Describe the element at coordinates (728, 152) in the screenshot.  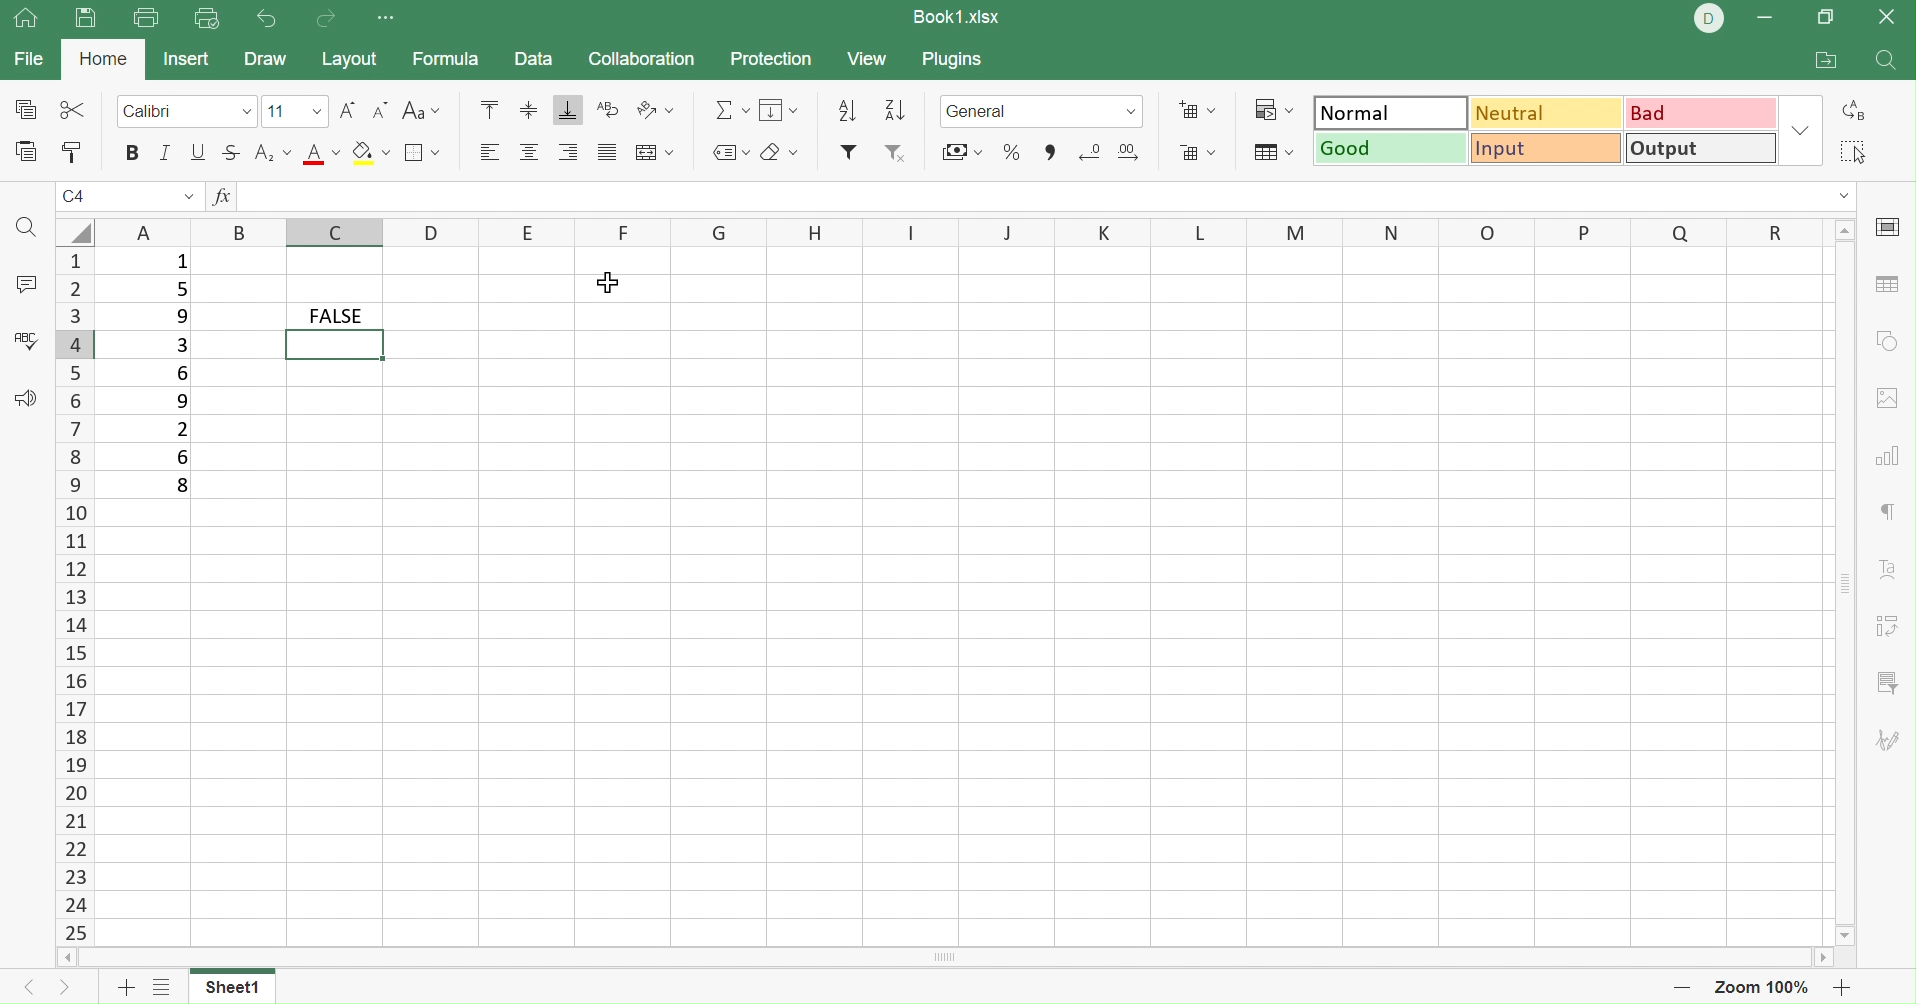
I see `Named ranges` at that location.